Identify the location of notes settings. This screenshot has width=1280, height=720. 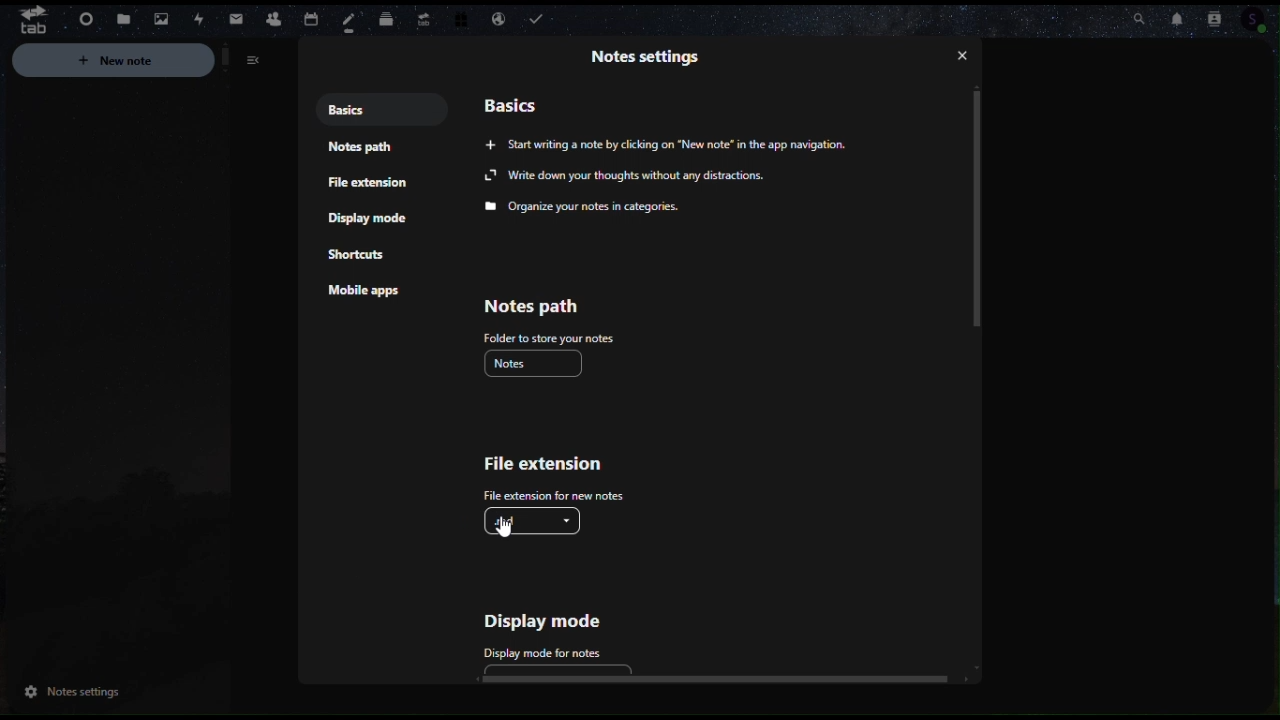
(69, 694).